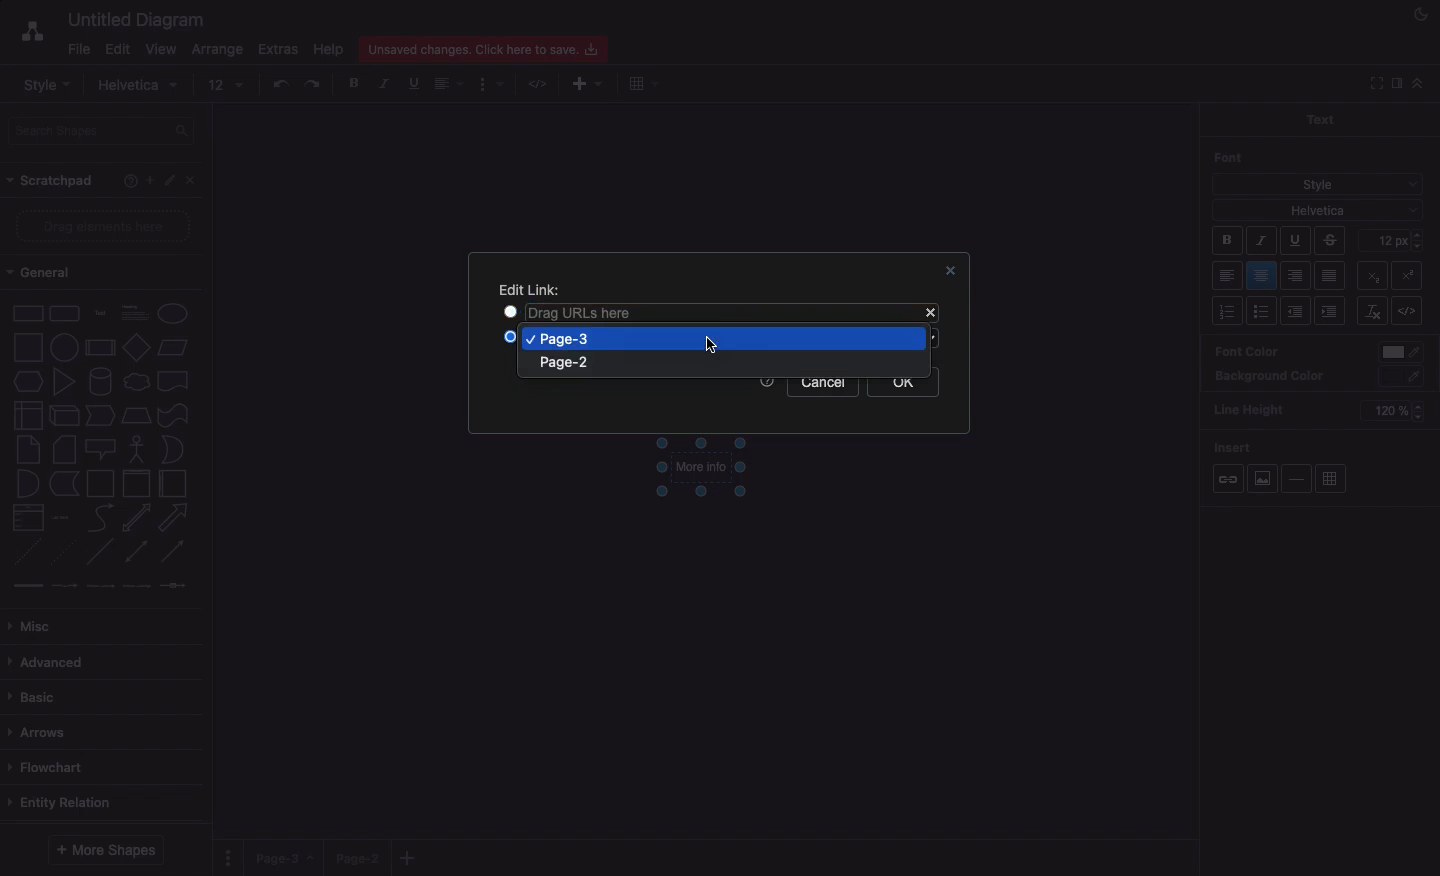 Image resolution: width=1440 pixels, height=876 pixels. Describe the element at coordinates (1390, 412) in the screenshot. I see `120%` at that location.